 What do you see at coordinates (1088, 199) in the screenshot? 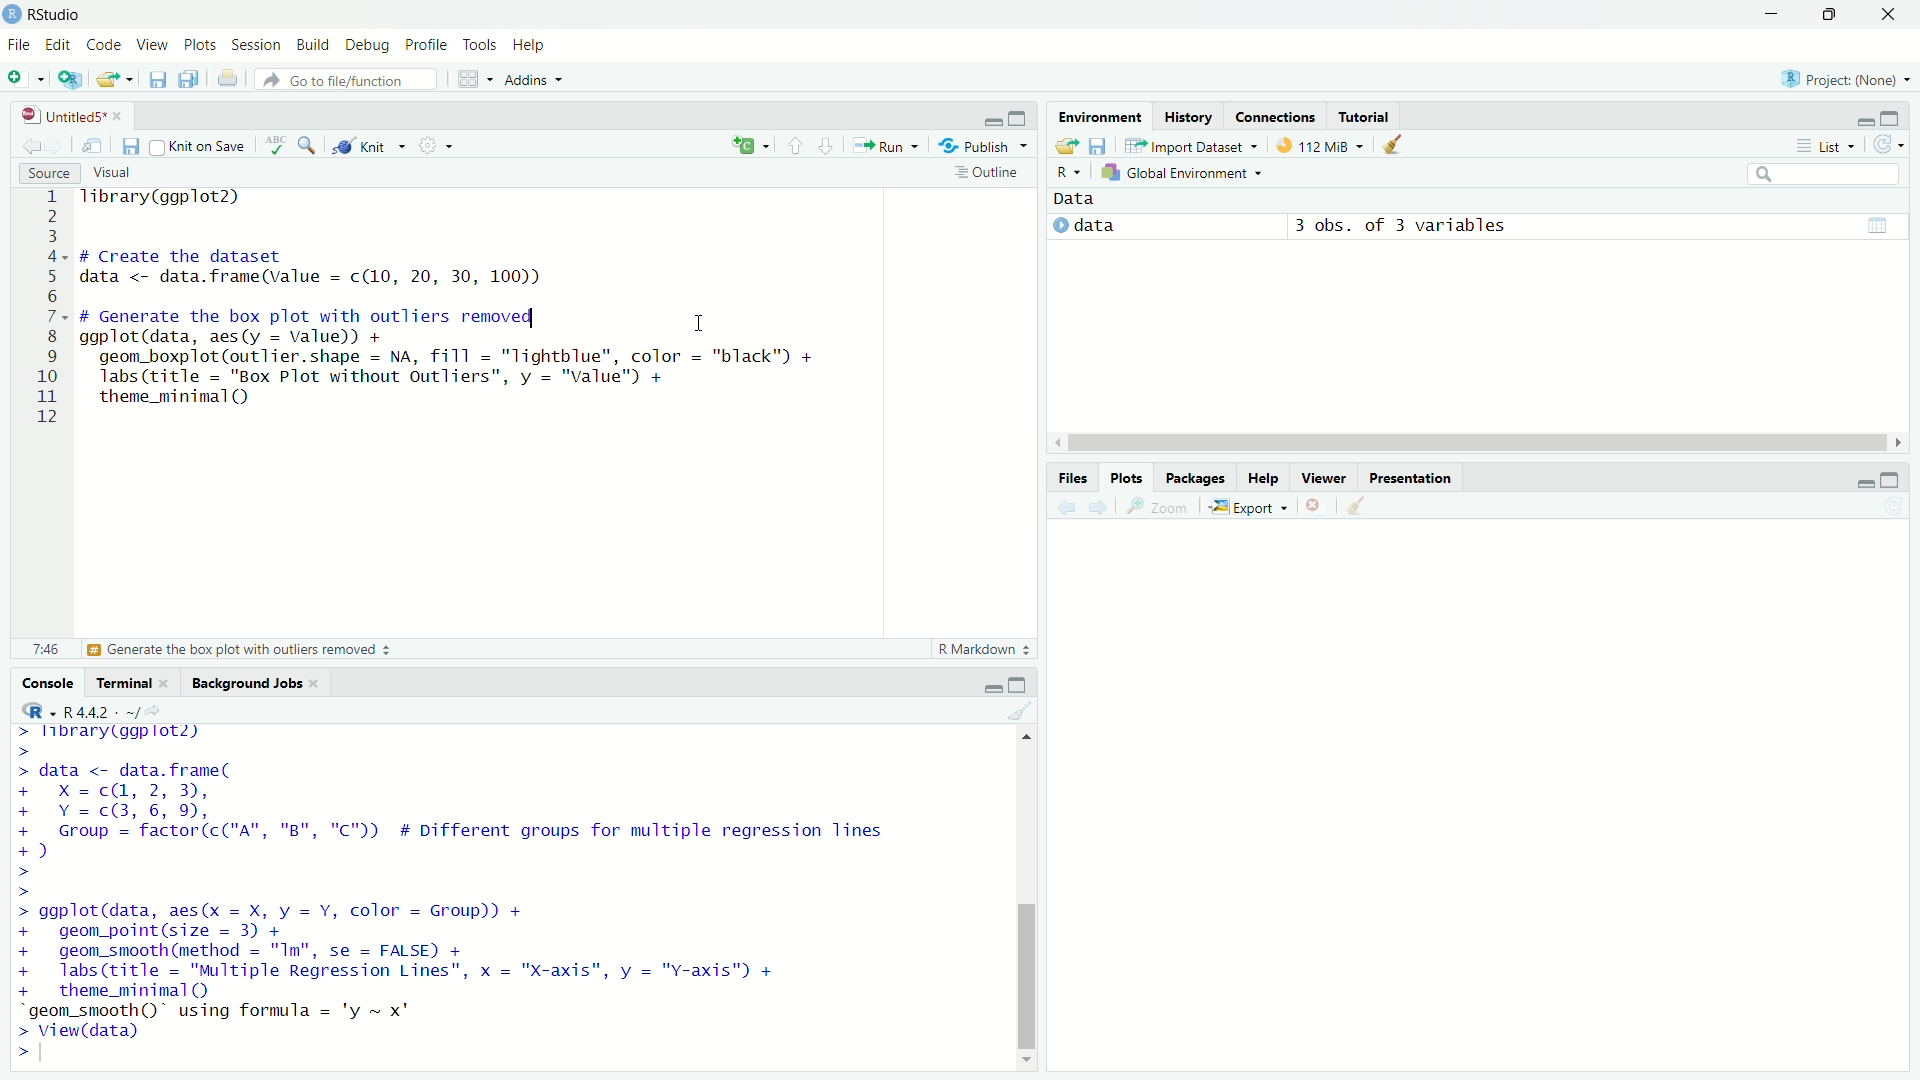
I see `data` at bounding box center [1088, 199].